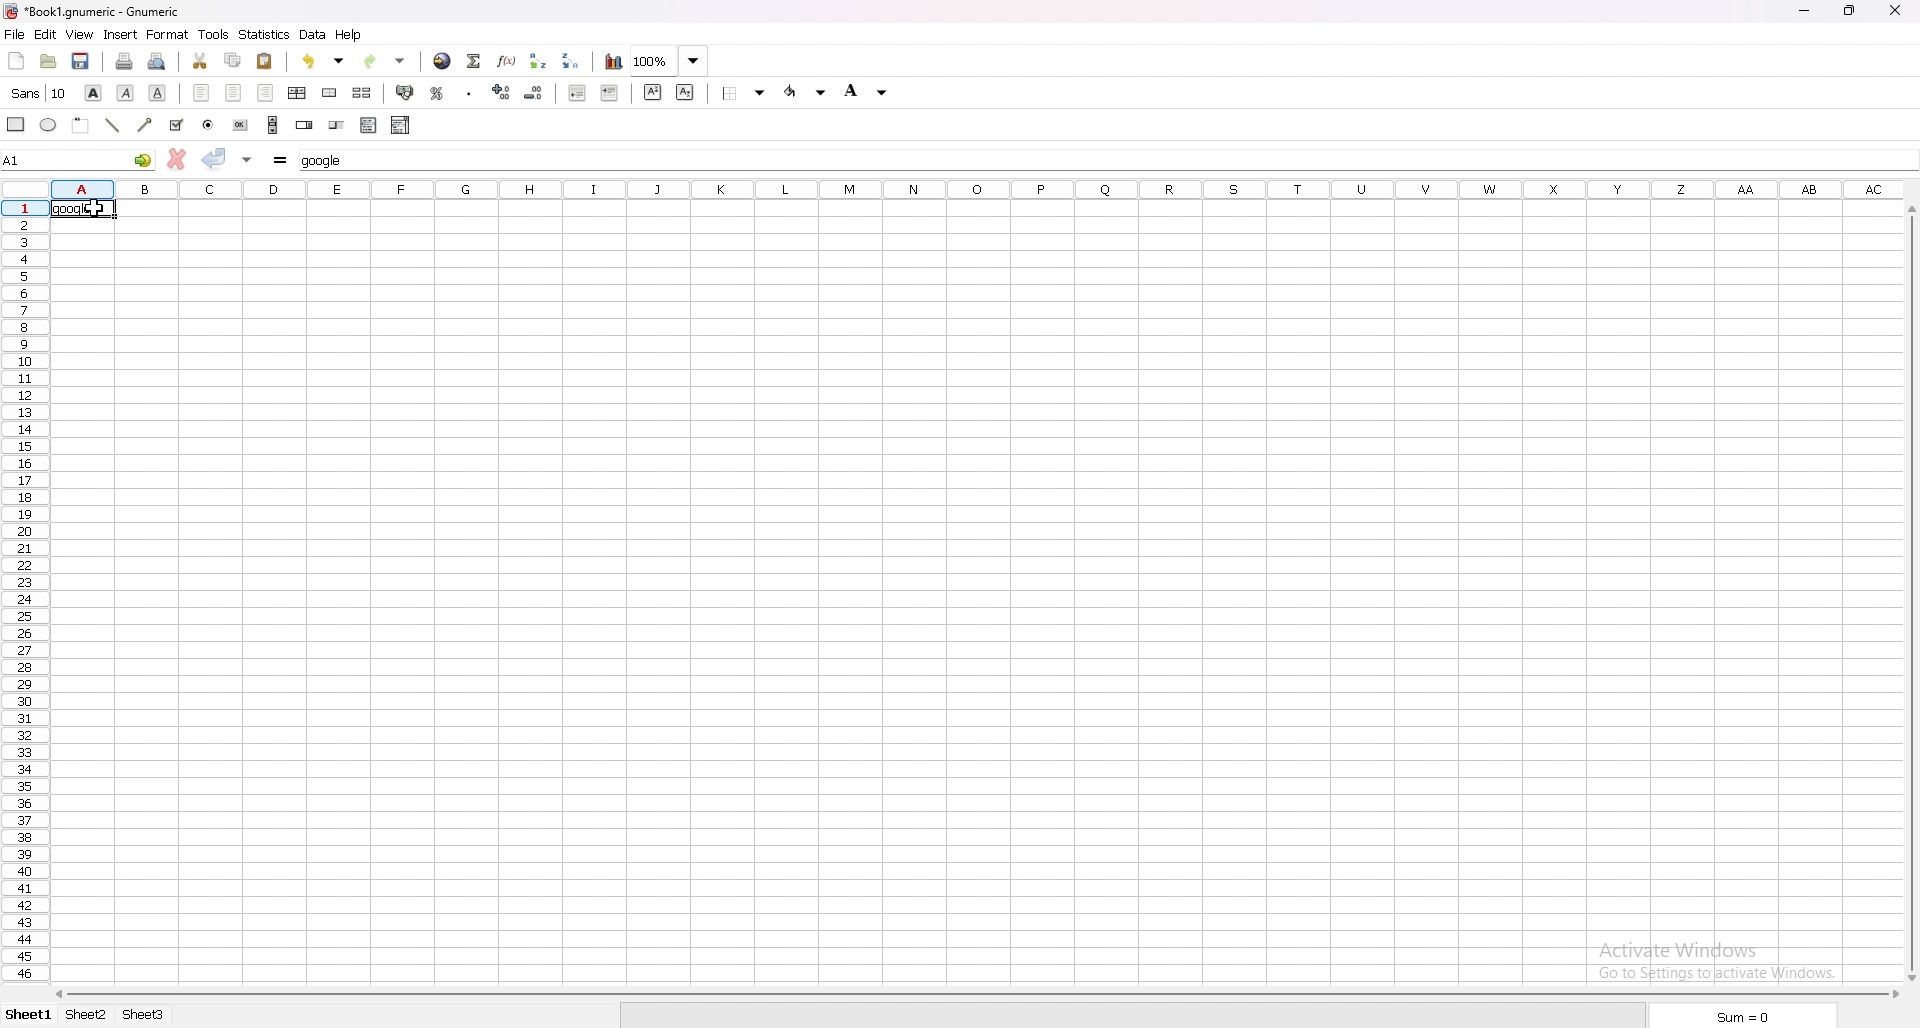 This screenshot has height=1028, width=1920. What do you see at coordinates (120, 35) in the screenshot?
I see `insert` at bounding box center [120, 35].